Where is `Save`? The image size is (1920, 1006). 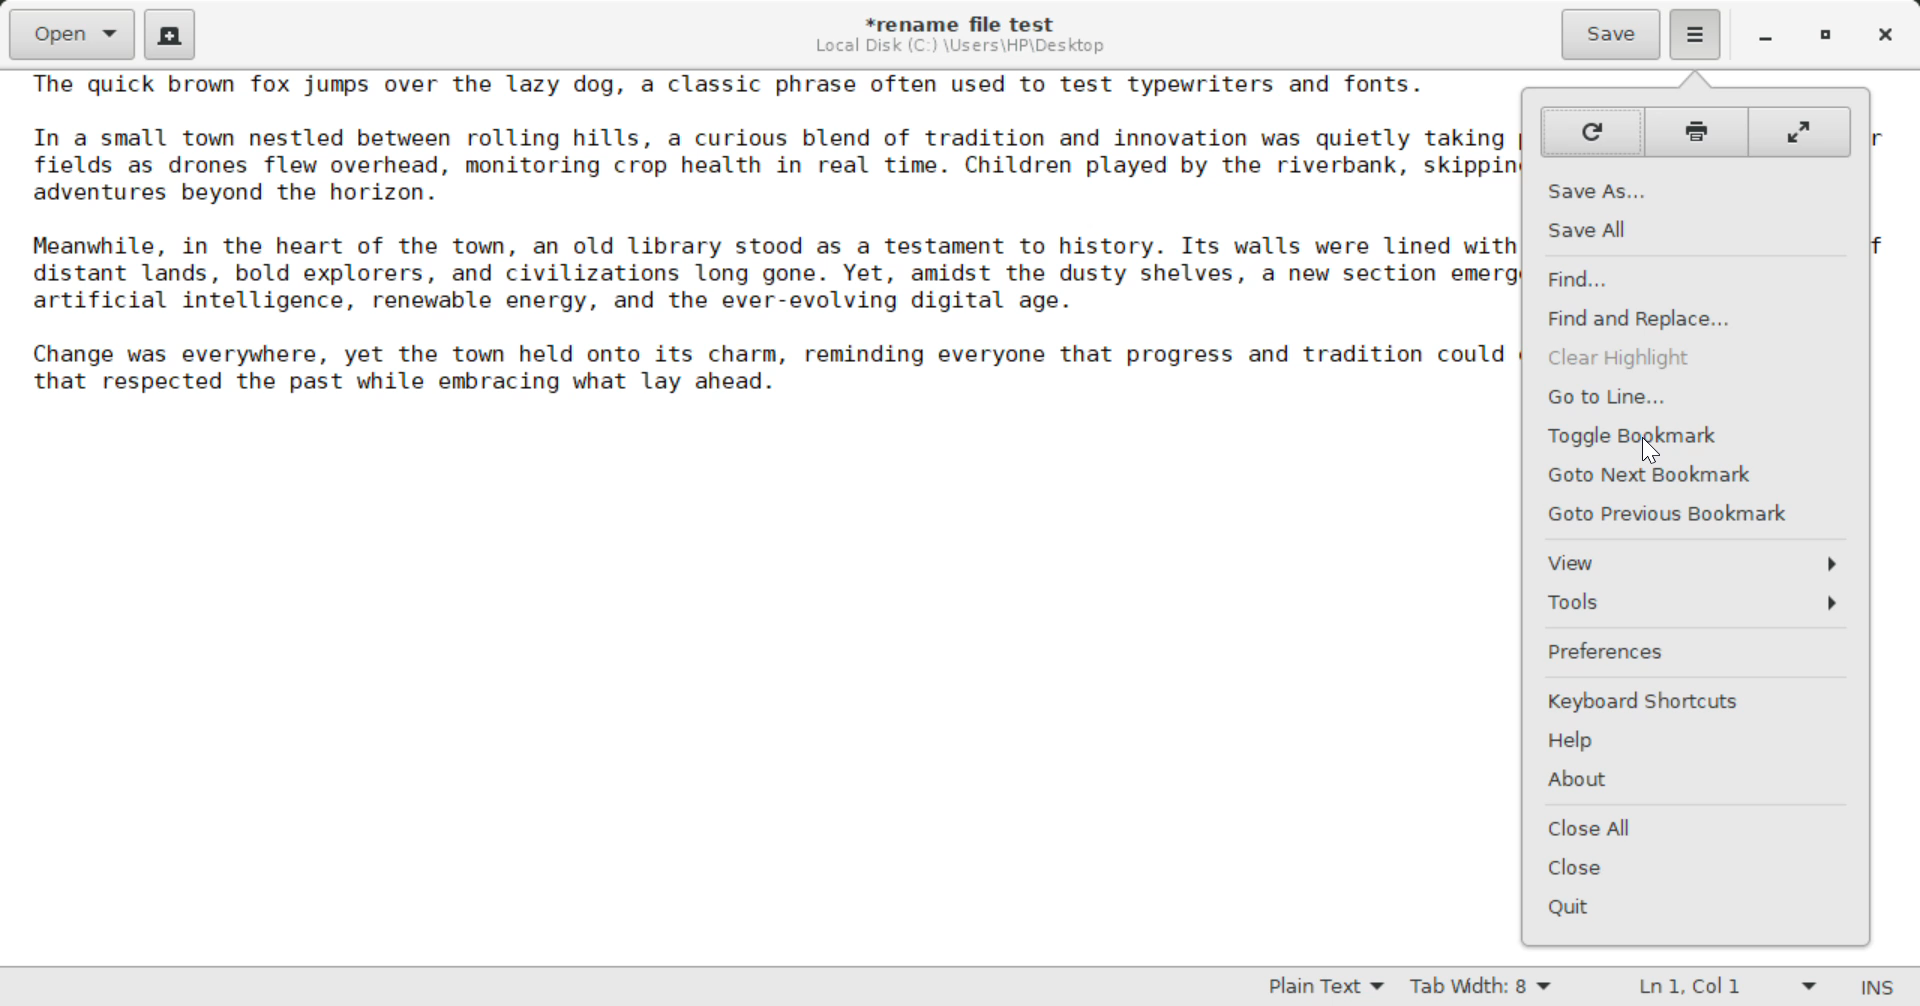
Save is located at coordinates (1612, 35).